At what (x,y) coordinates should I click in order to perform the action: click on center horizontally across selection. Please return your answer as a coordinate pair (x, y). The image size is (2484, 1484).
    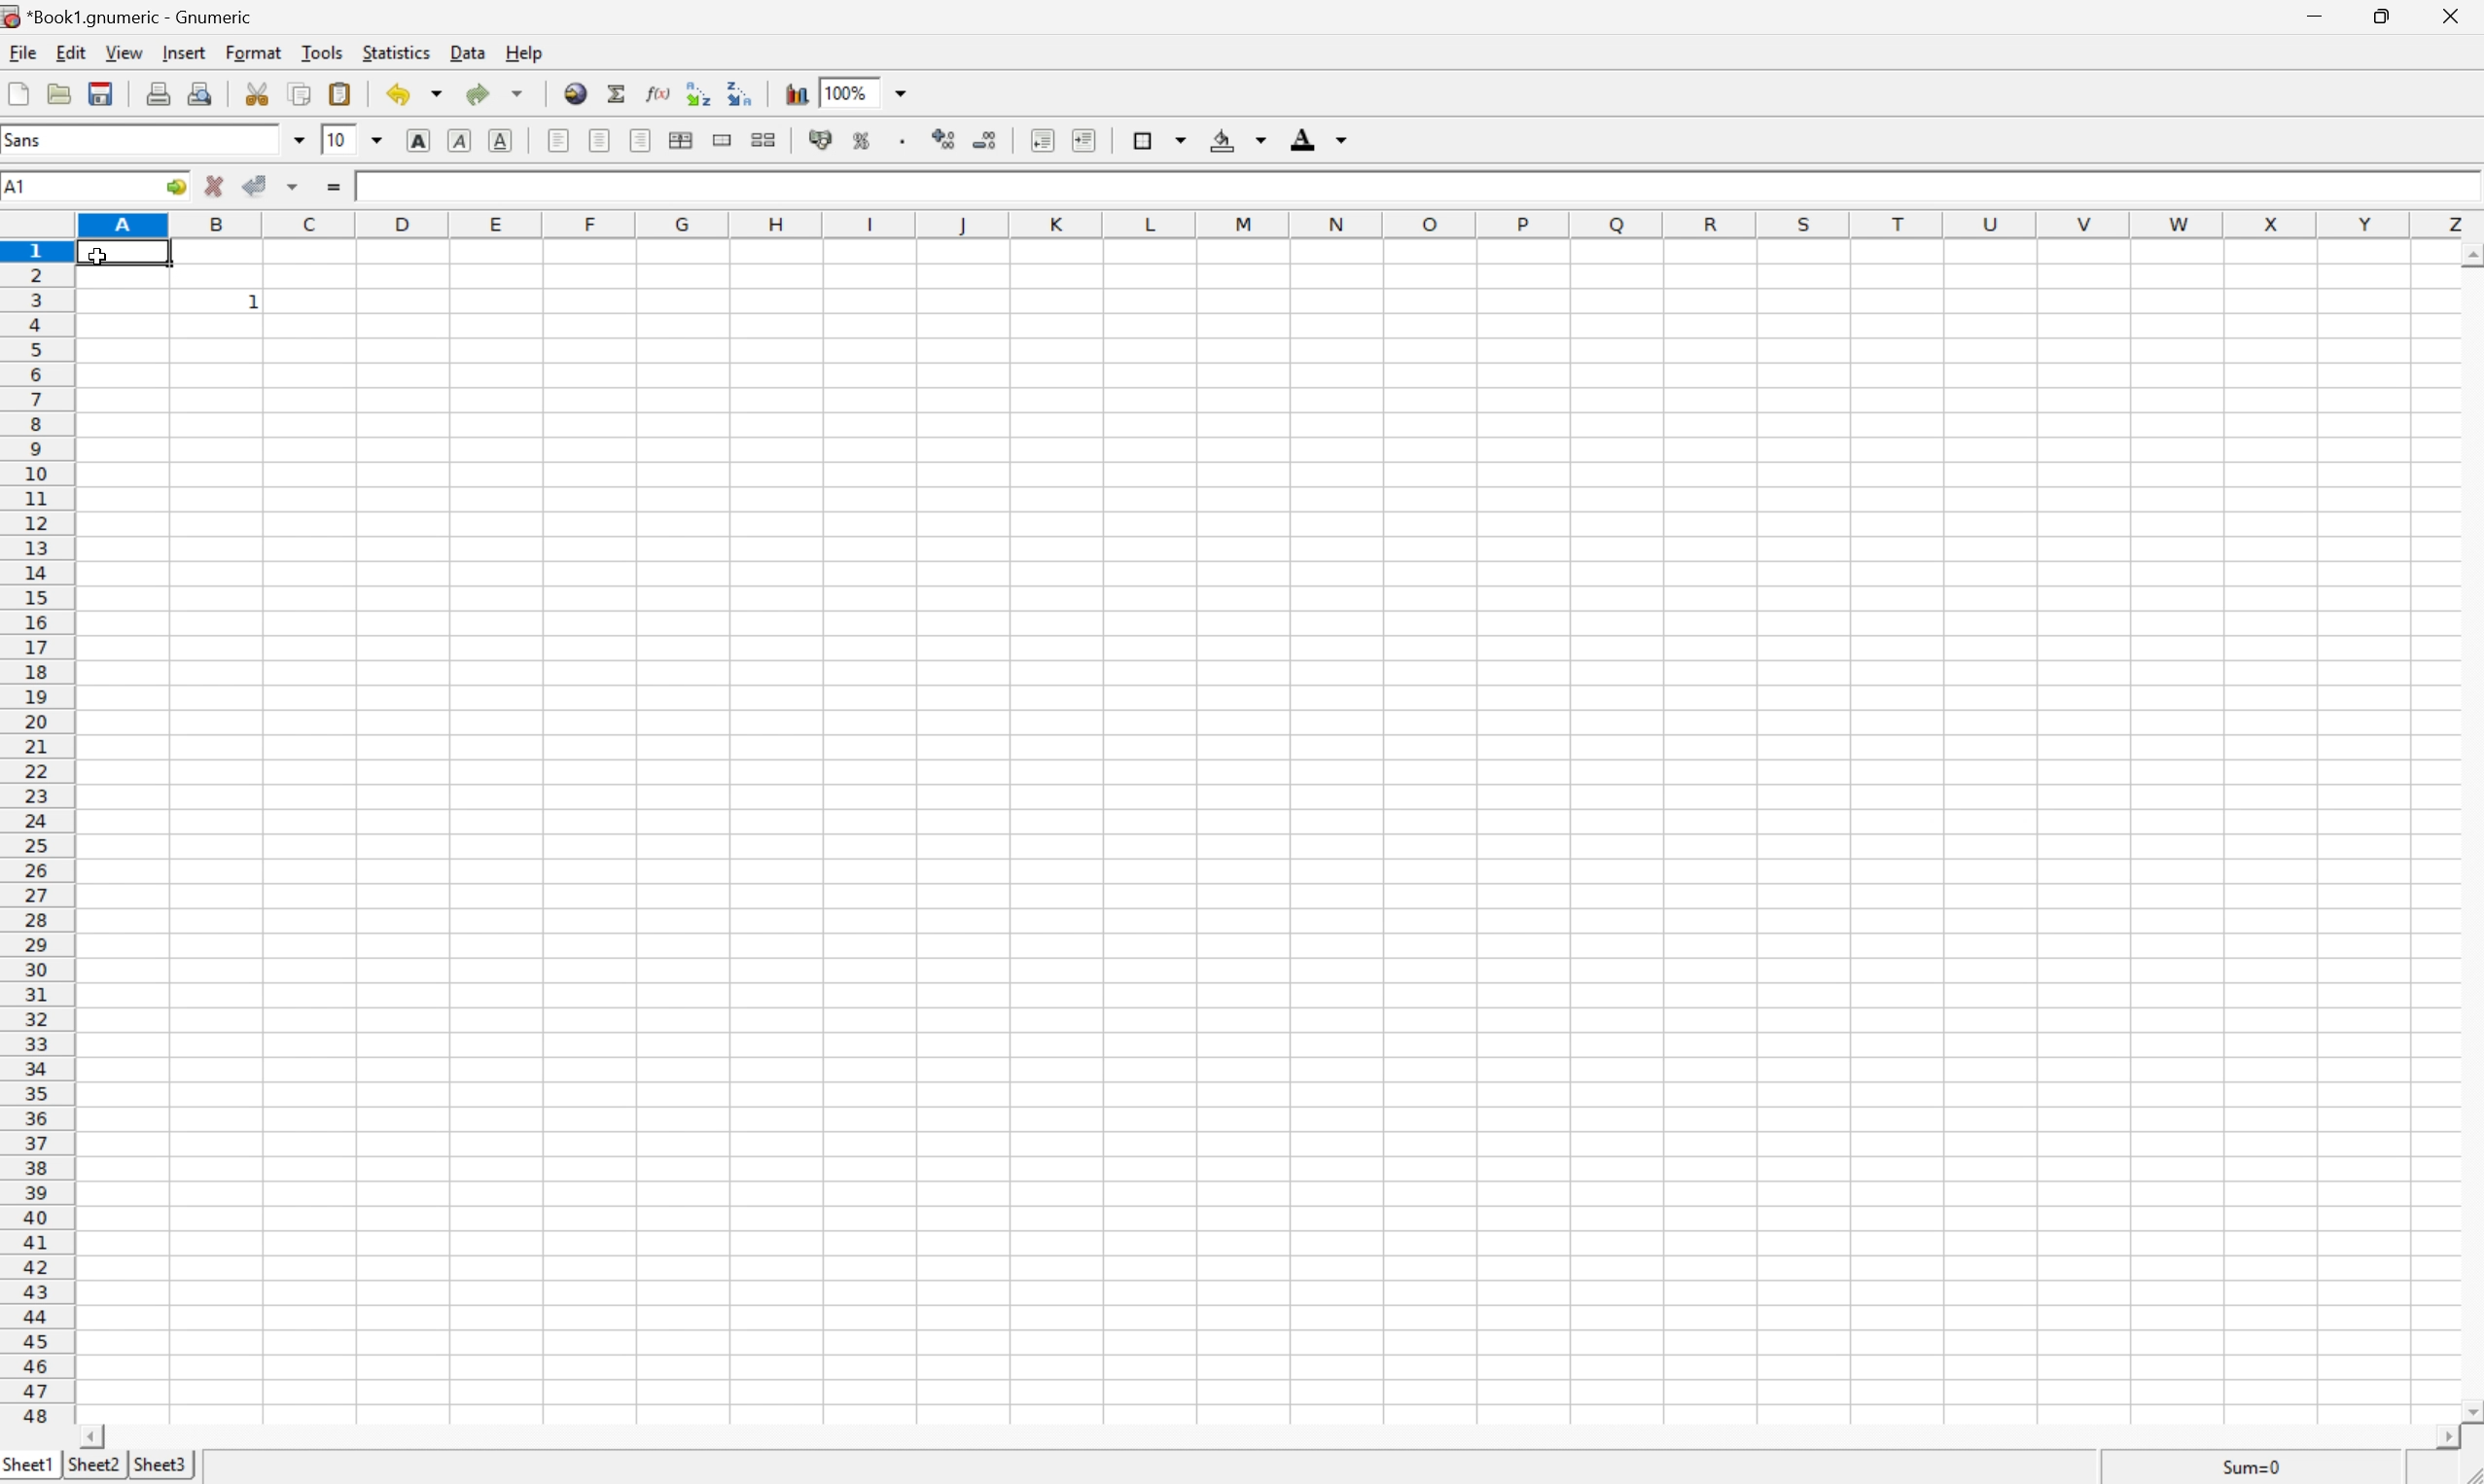
    Looking at the image, I should click on (679, 139).